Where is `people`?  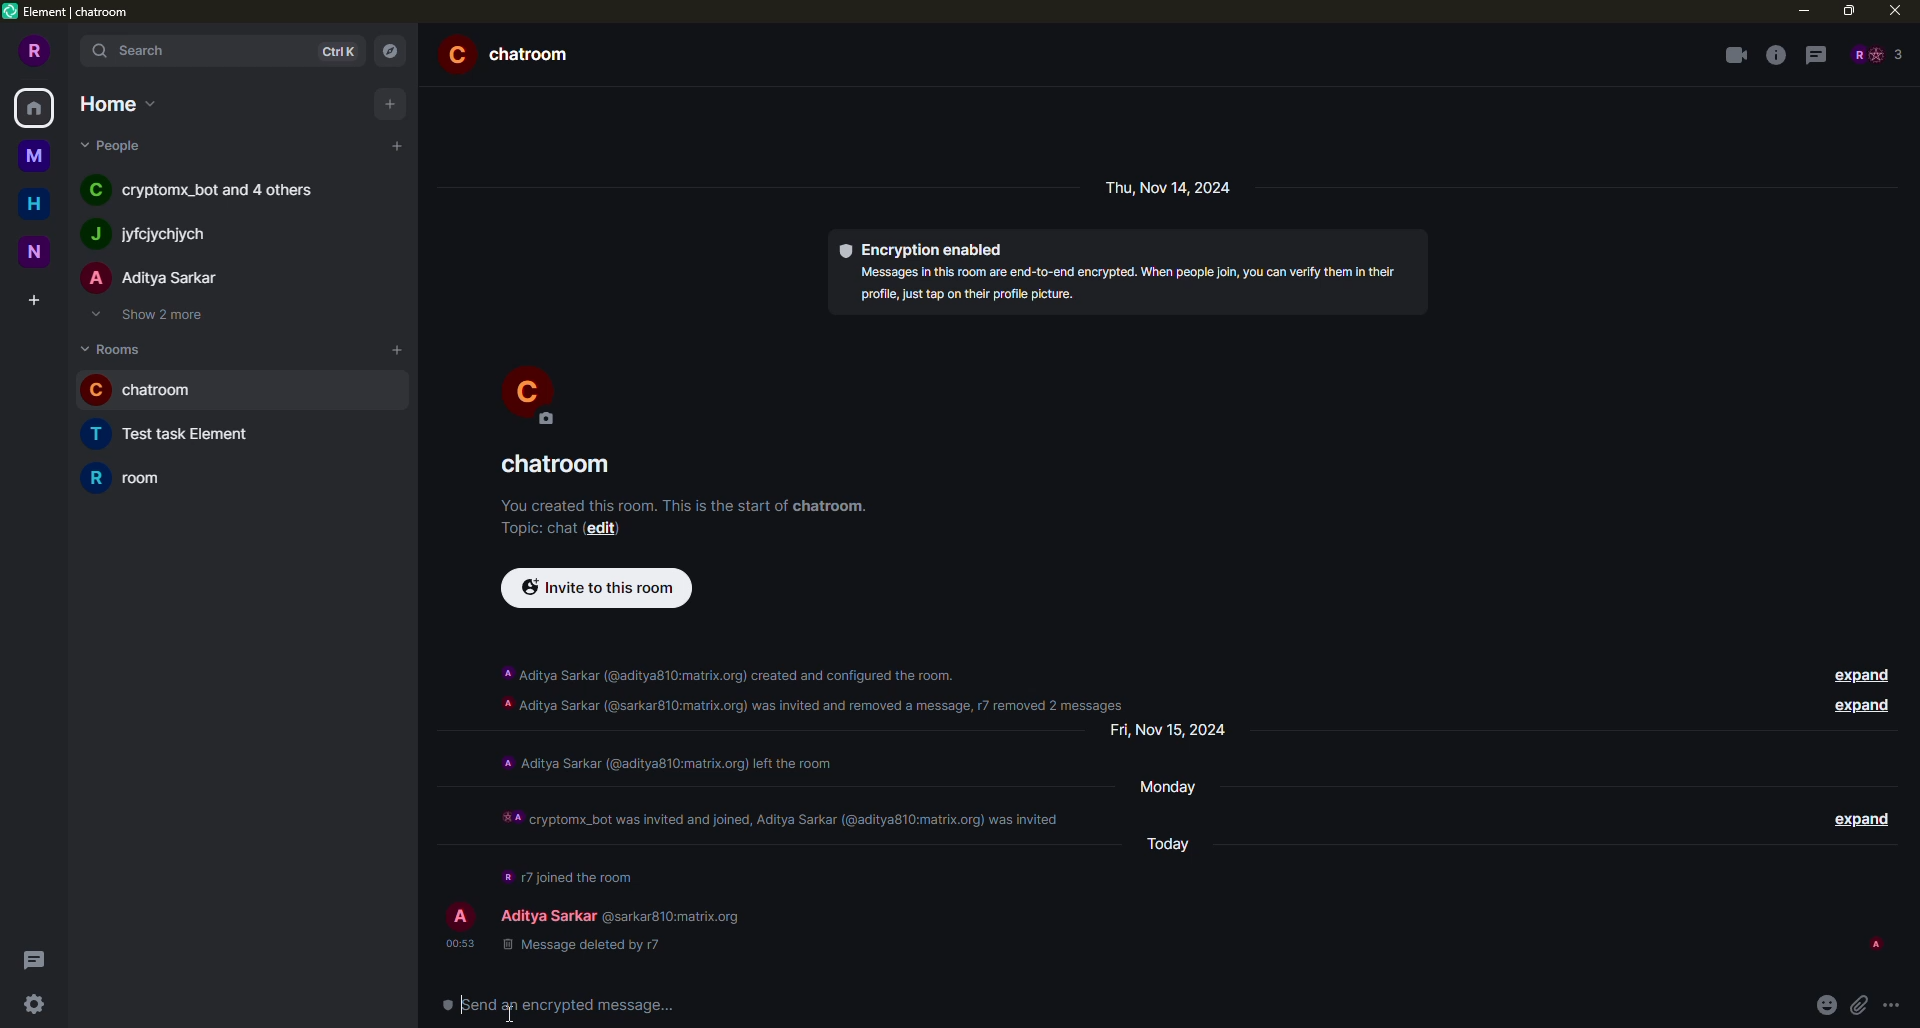
people is located at coordinates (116, 145).